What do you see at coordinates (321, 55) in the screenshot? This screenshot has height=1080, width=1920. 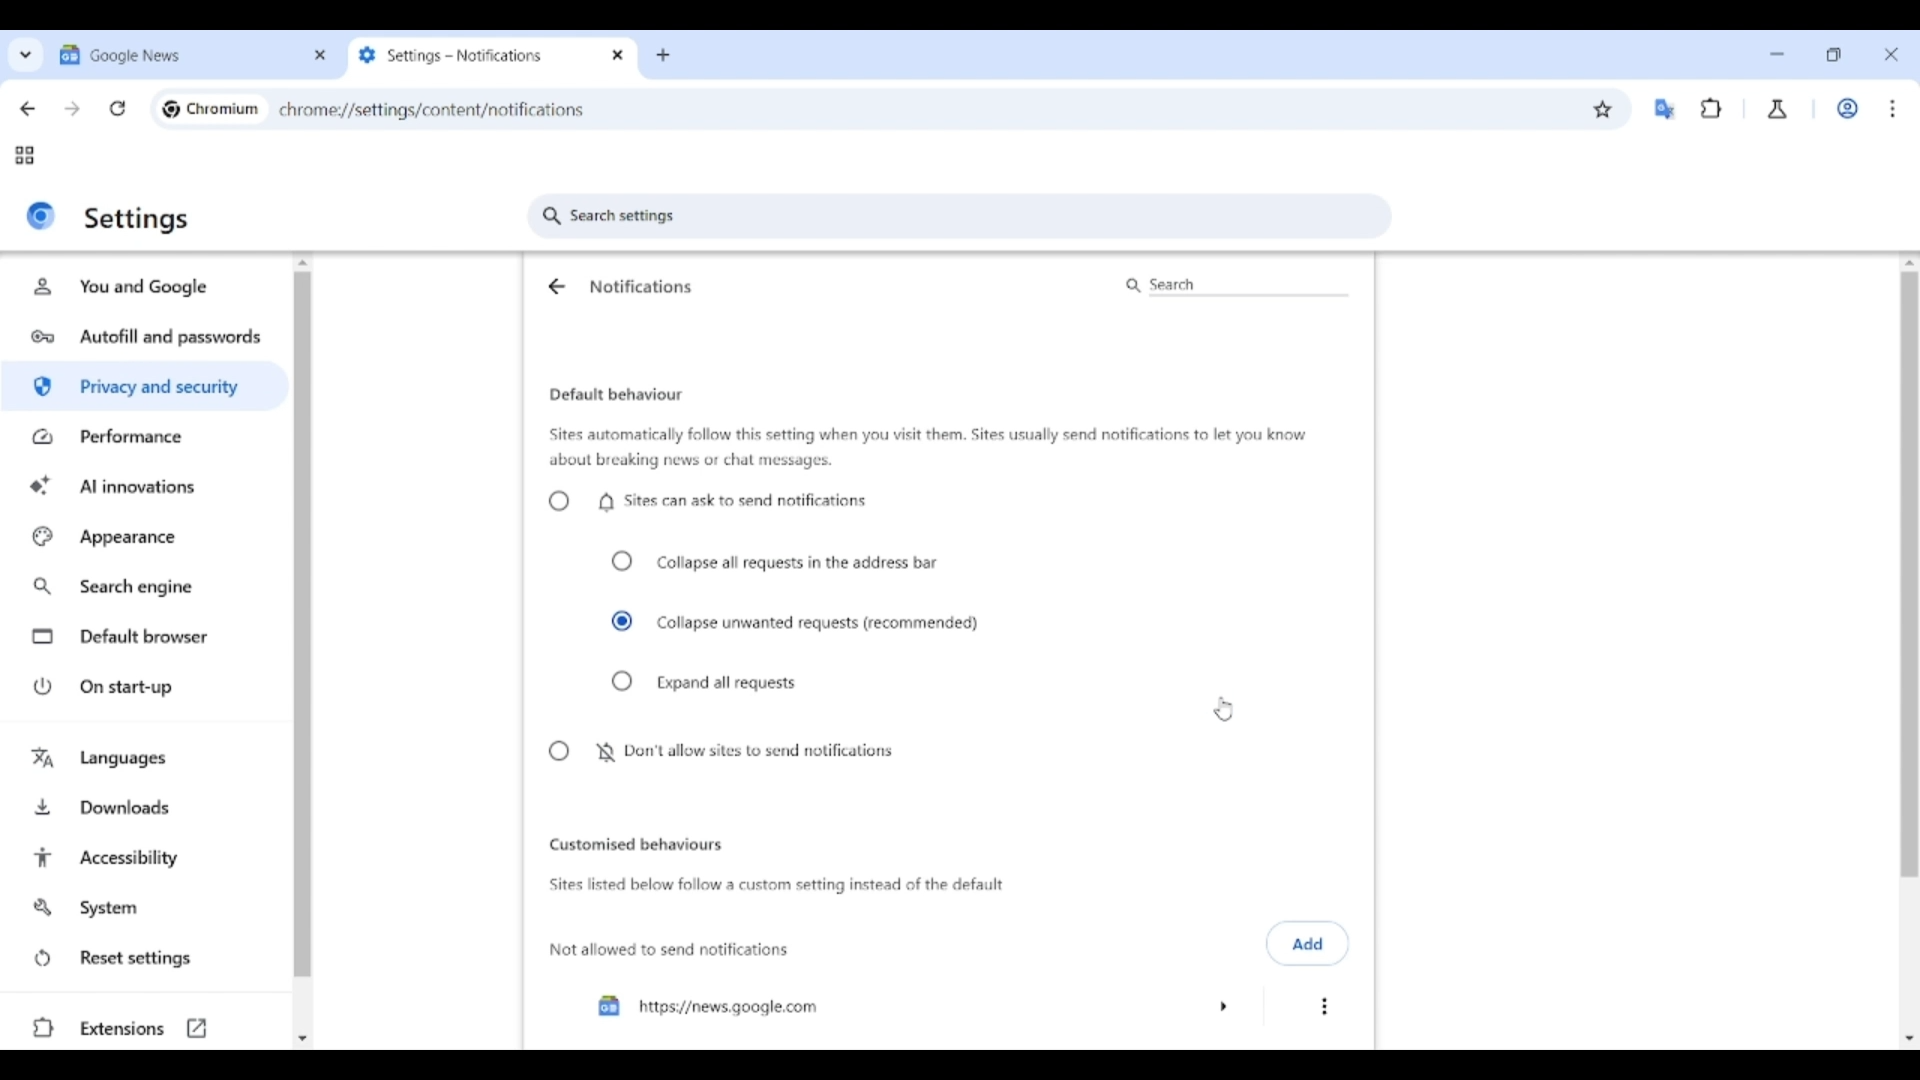 I see `Close tab 1` at bounding box center [321, 55].